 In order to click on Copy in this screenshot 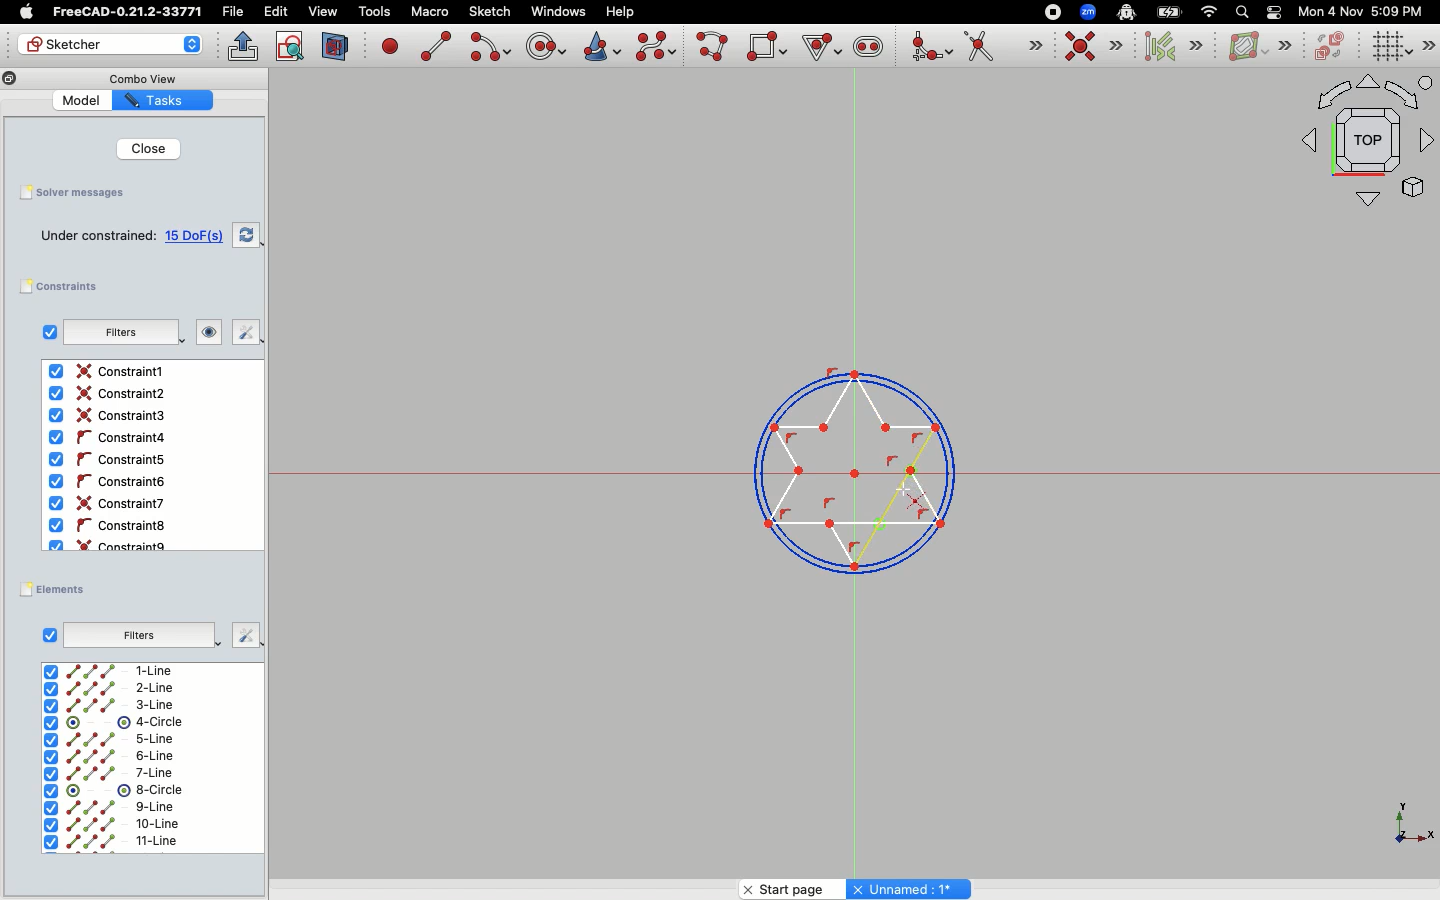, I will do `click(10, 81)`.